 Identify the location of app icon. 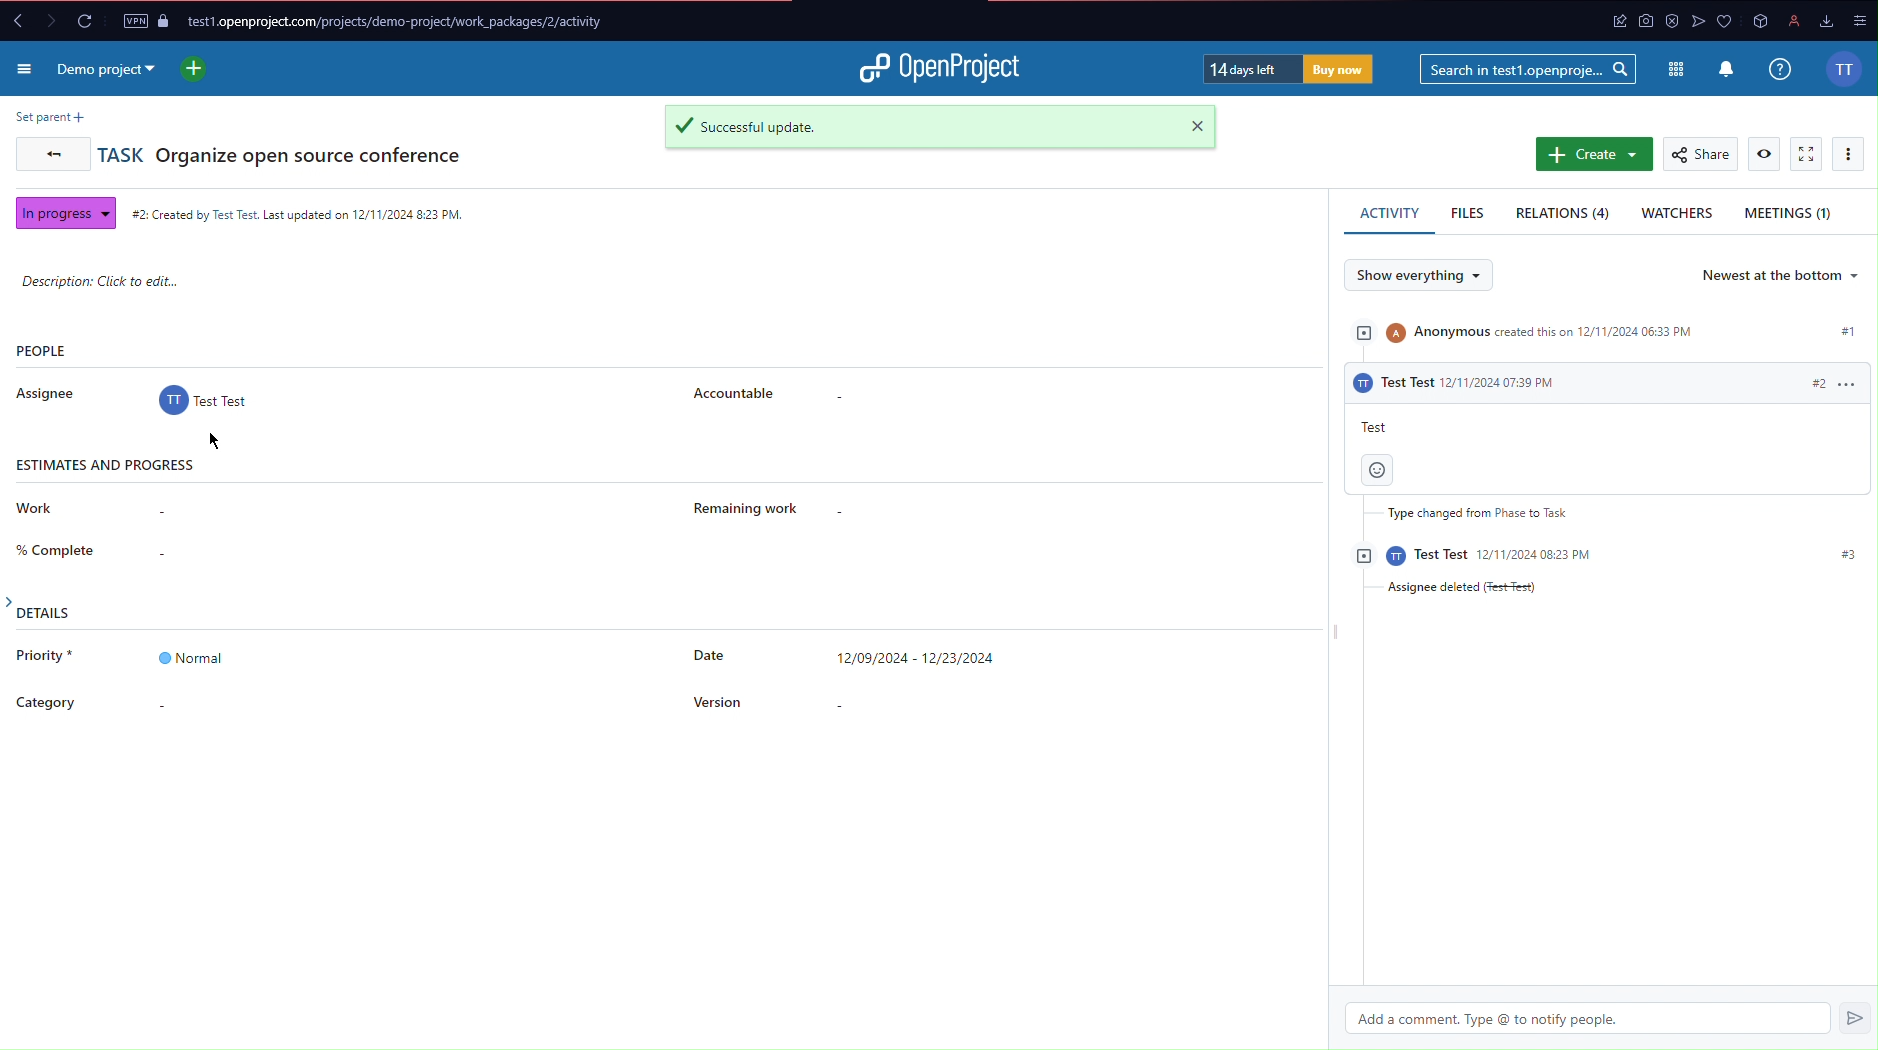
(1763, 21).